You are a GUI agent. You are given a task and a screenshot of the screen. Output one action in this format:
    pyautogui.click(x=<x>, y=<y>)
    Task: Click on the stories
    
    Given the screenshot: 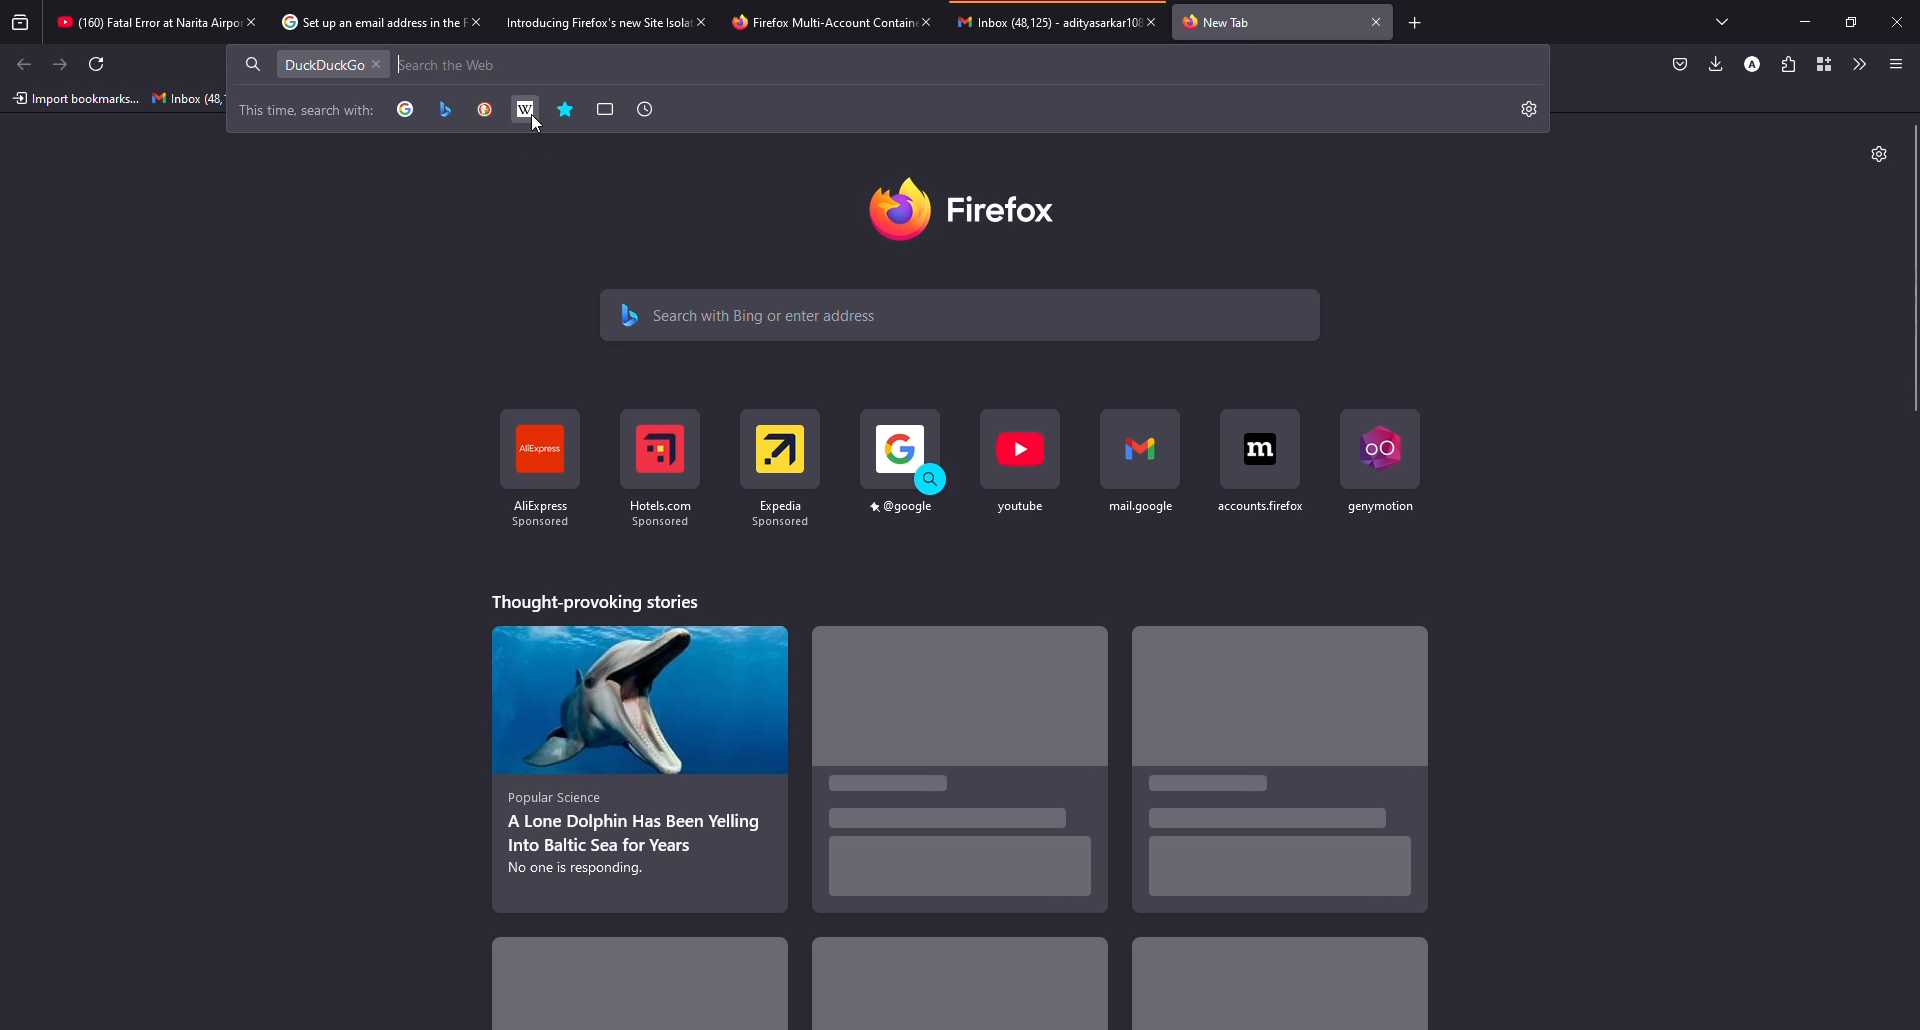 What is the action you would take?
    pyautogui.click(x=1275, y=988)
    